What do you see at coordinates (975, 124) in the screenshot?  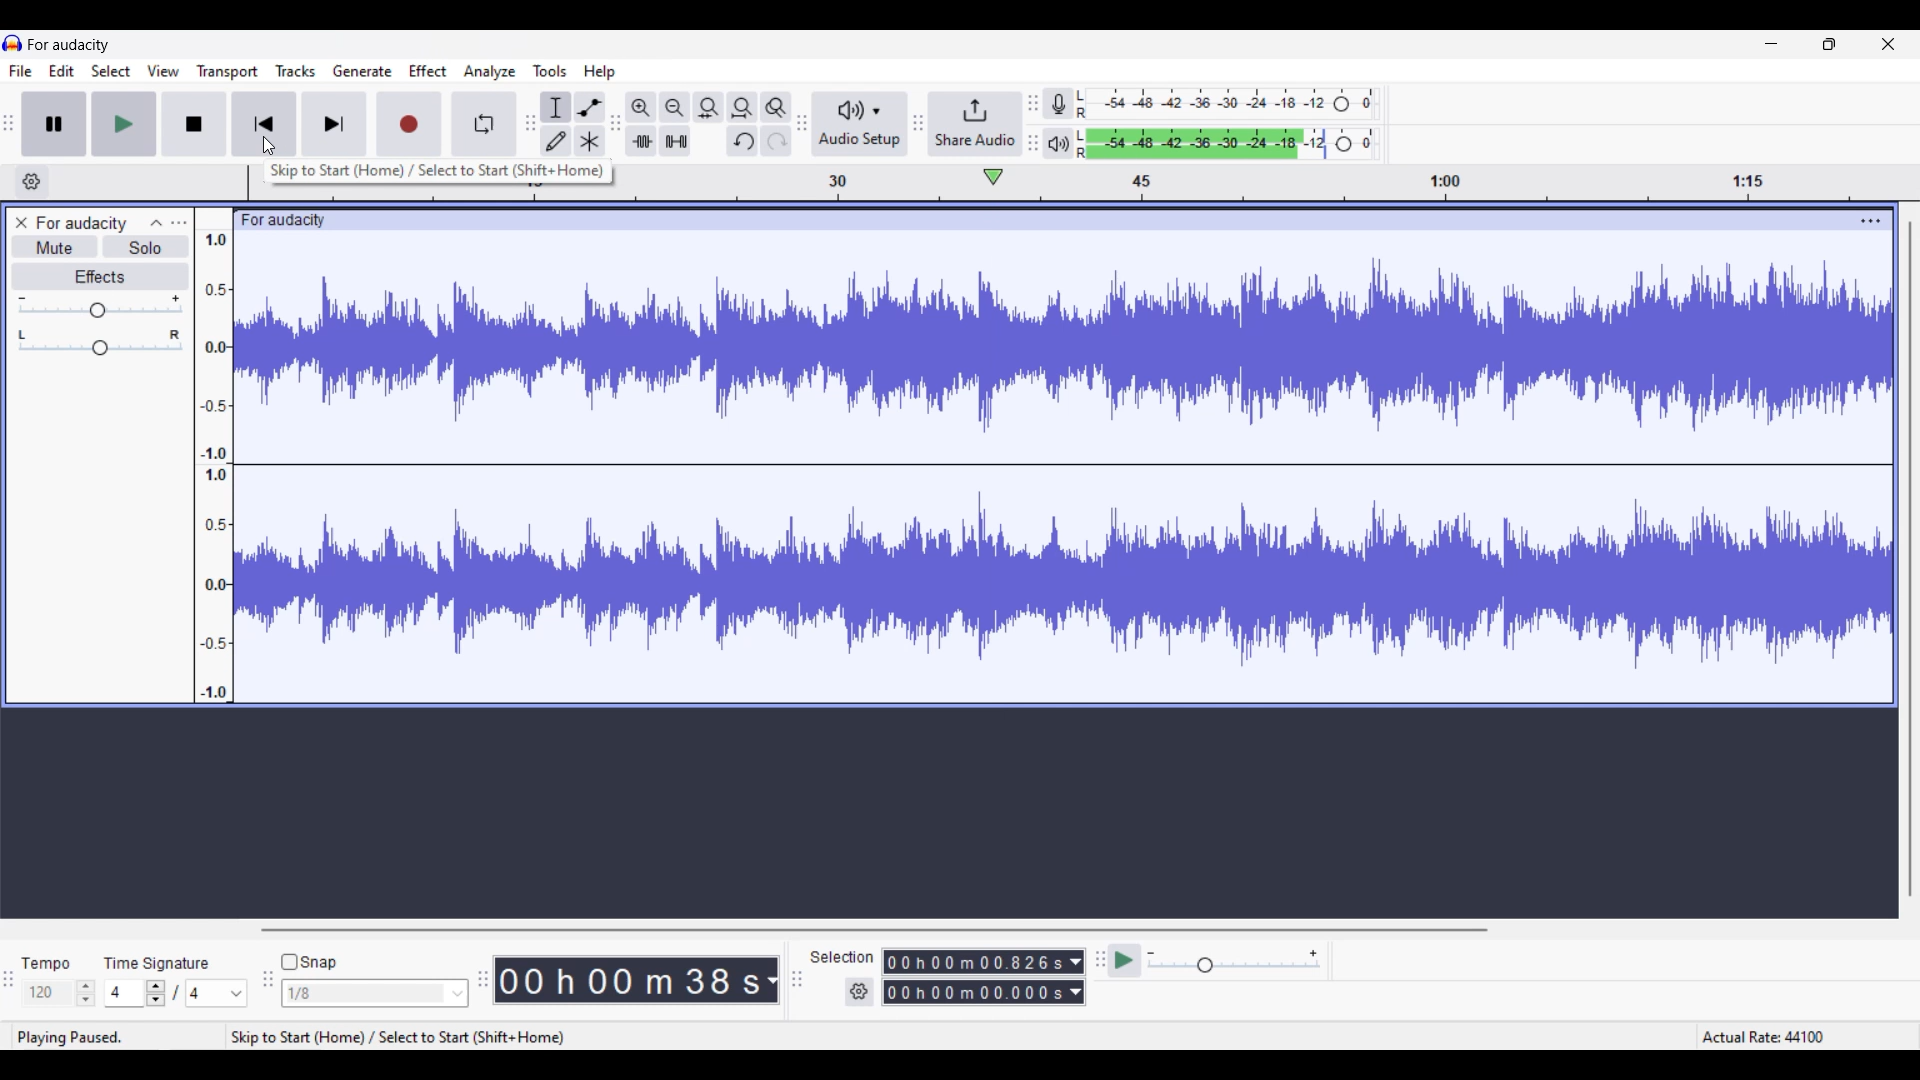 I see `Share audio` at bounding box center [975, 124].